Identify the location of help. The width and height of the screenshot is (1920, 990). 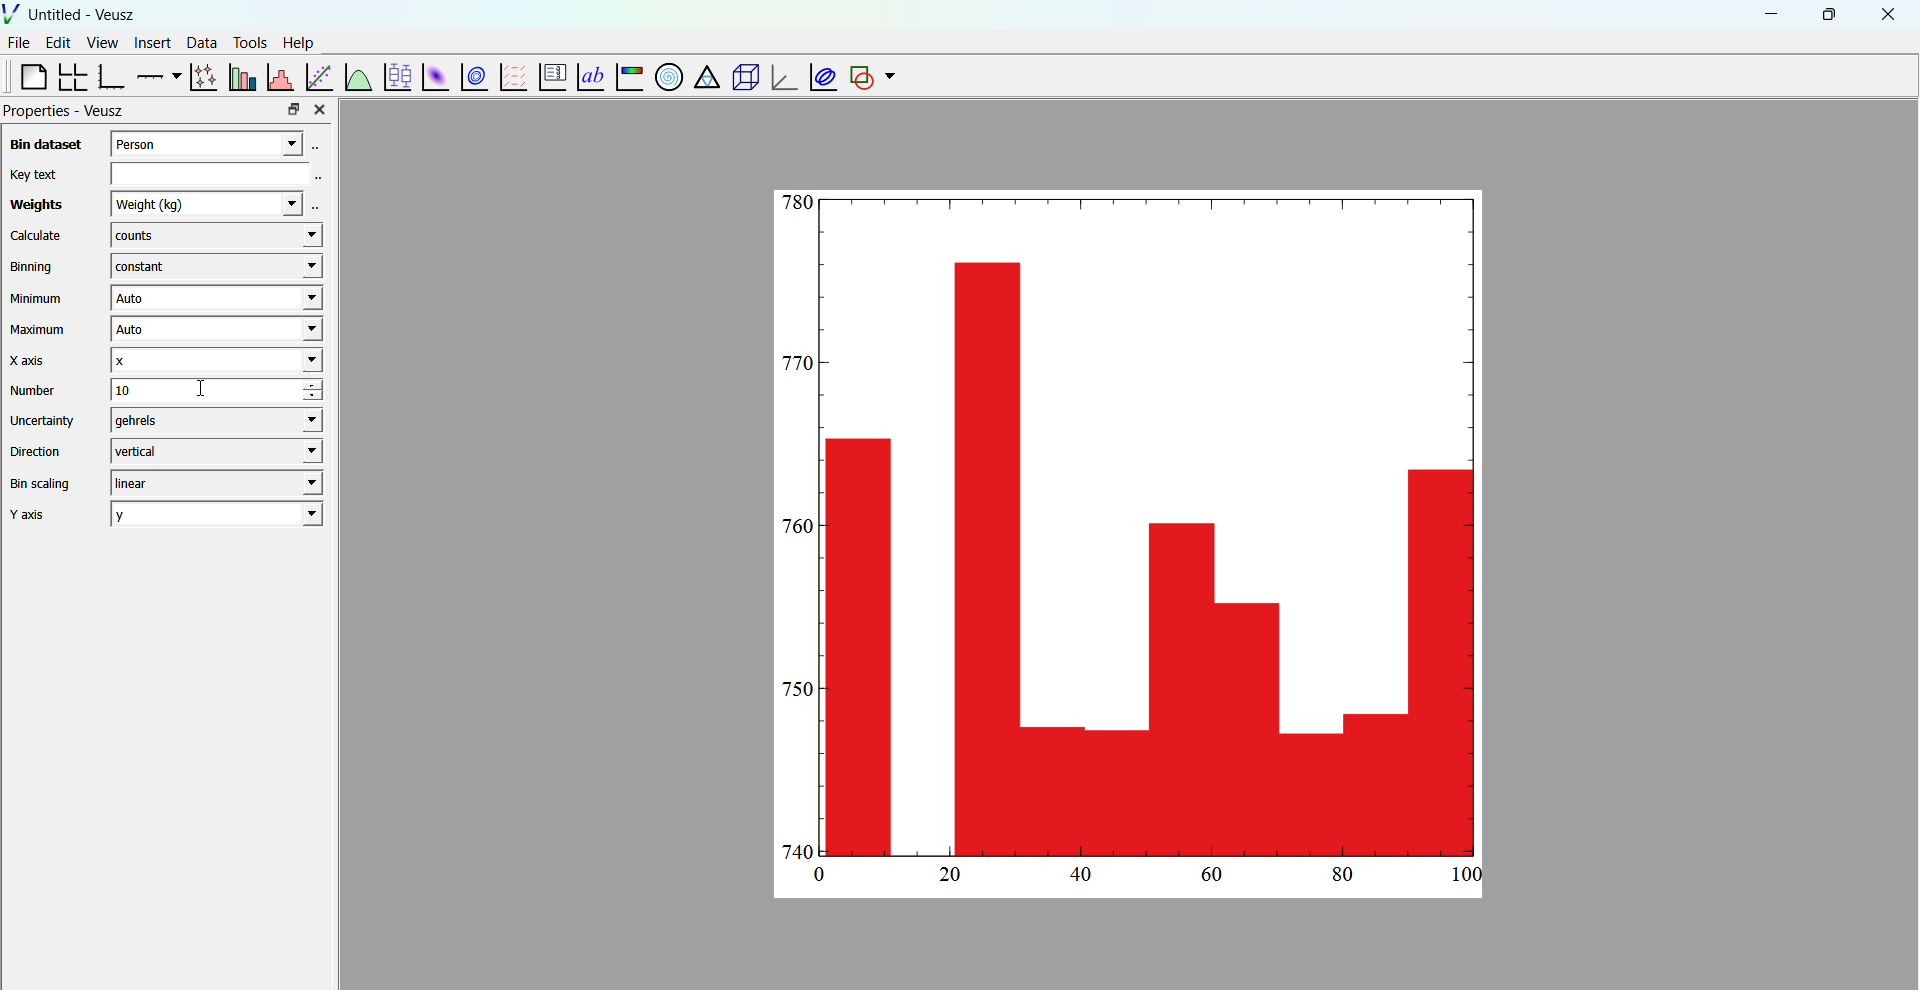
(299, 41).